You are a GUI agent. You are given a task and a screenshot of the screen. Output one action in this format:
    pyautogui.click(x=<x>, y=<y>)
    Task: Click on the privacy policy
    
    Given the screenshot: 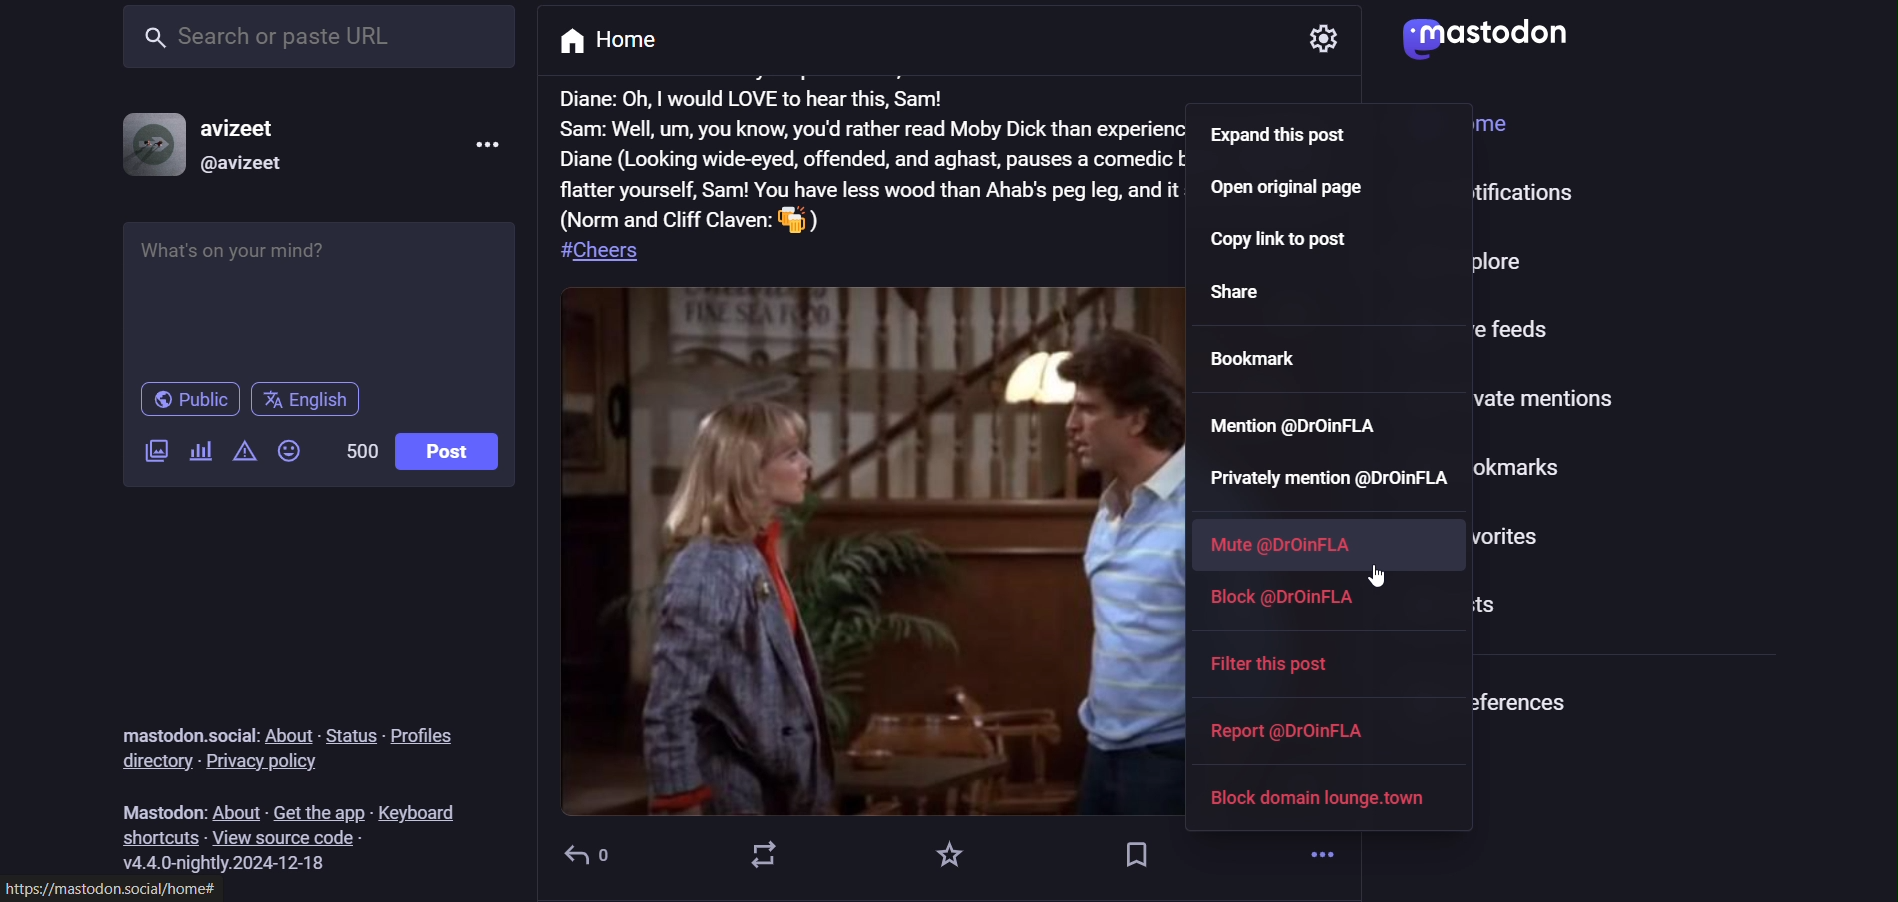 What is the action you would take?
    pyautogui.click(x=262, y=762)
    